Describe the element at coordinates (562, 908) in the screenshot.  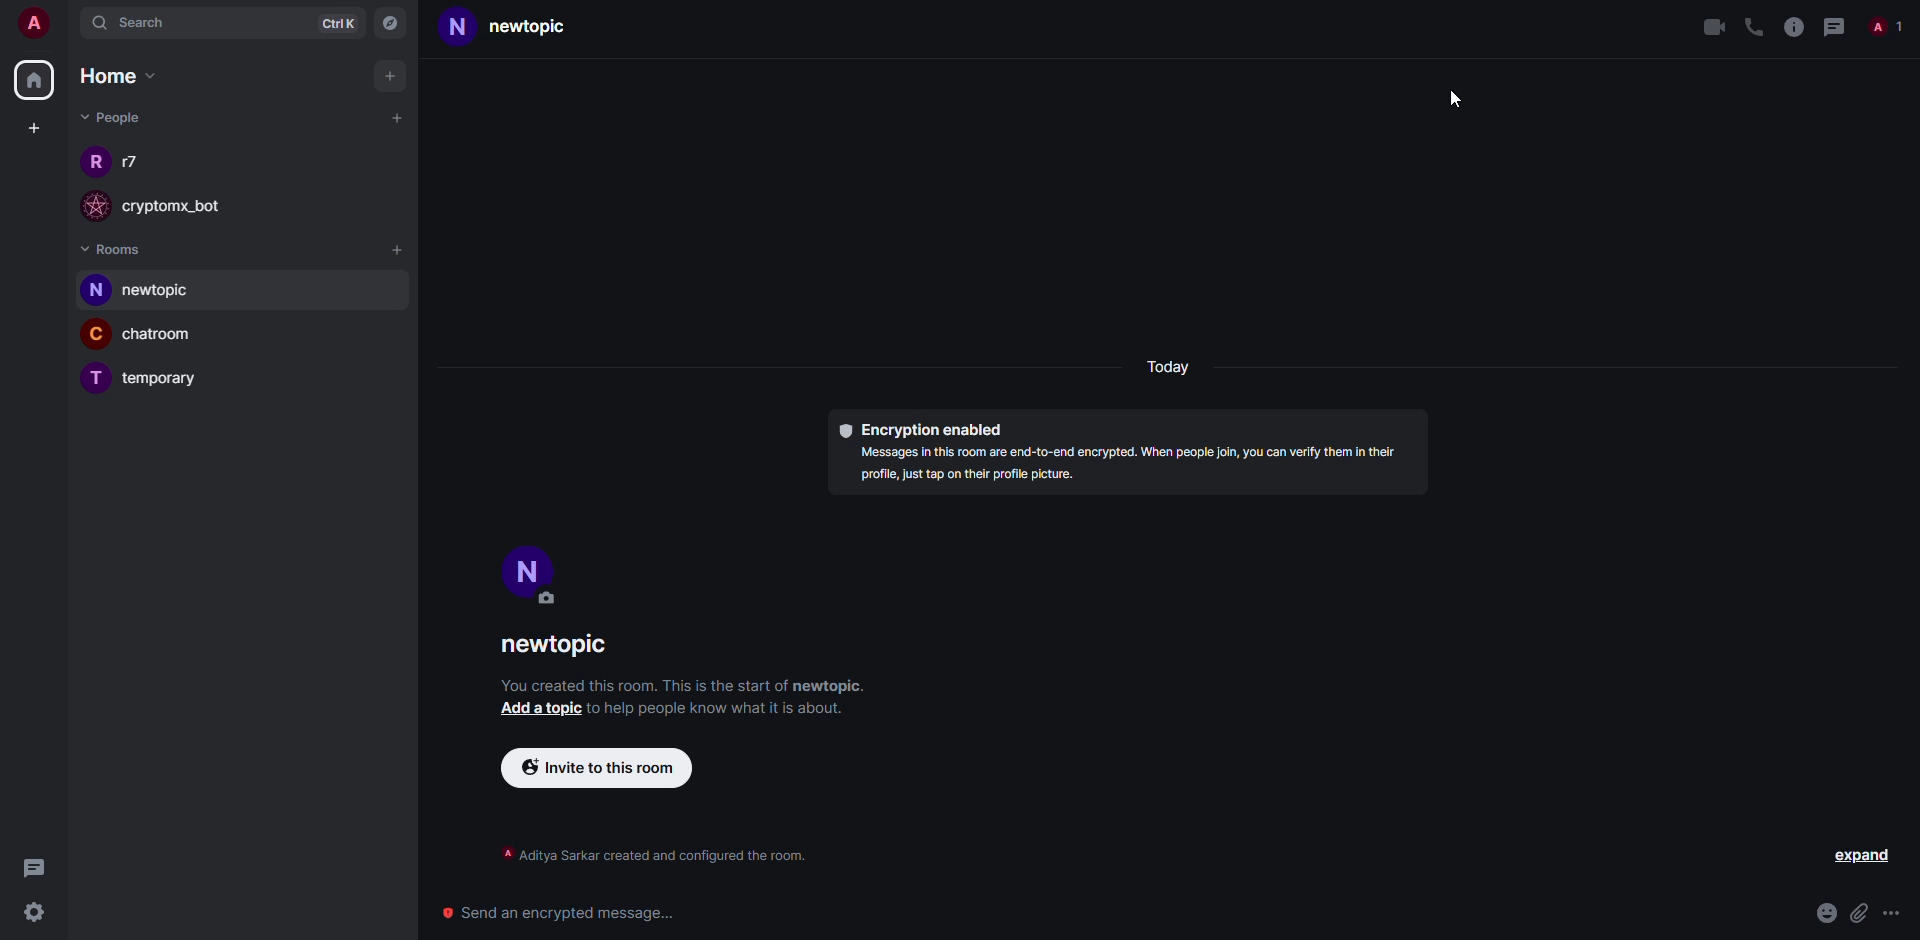
I see `send encrypted message` at that location.